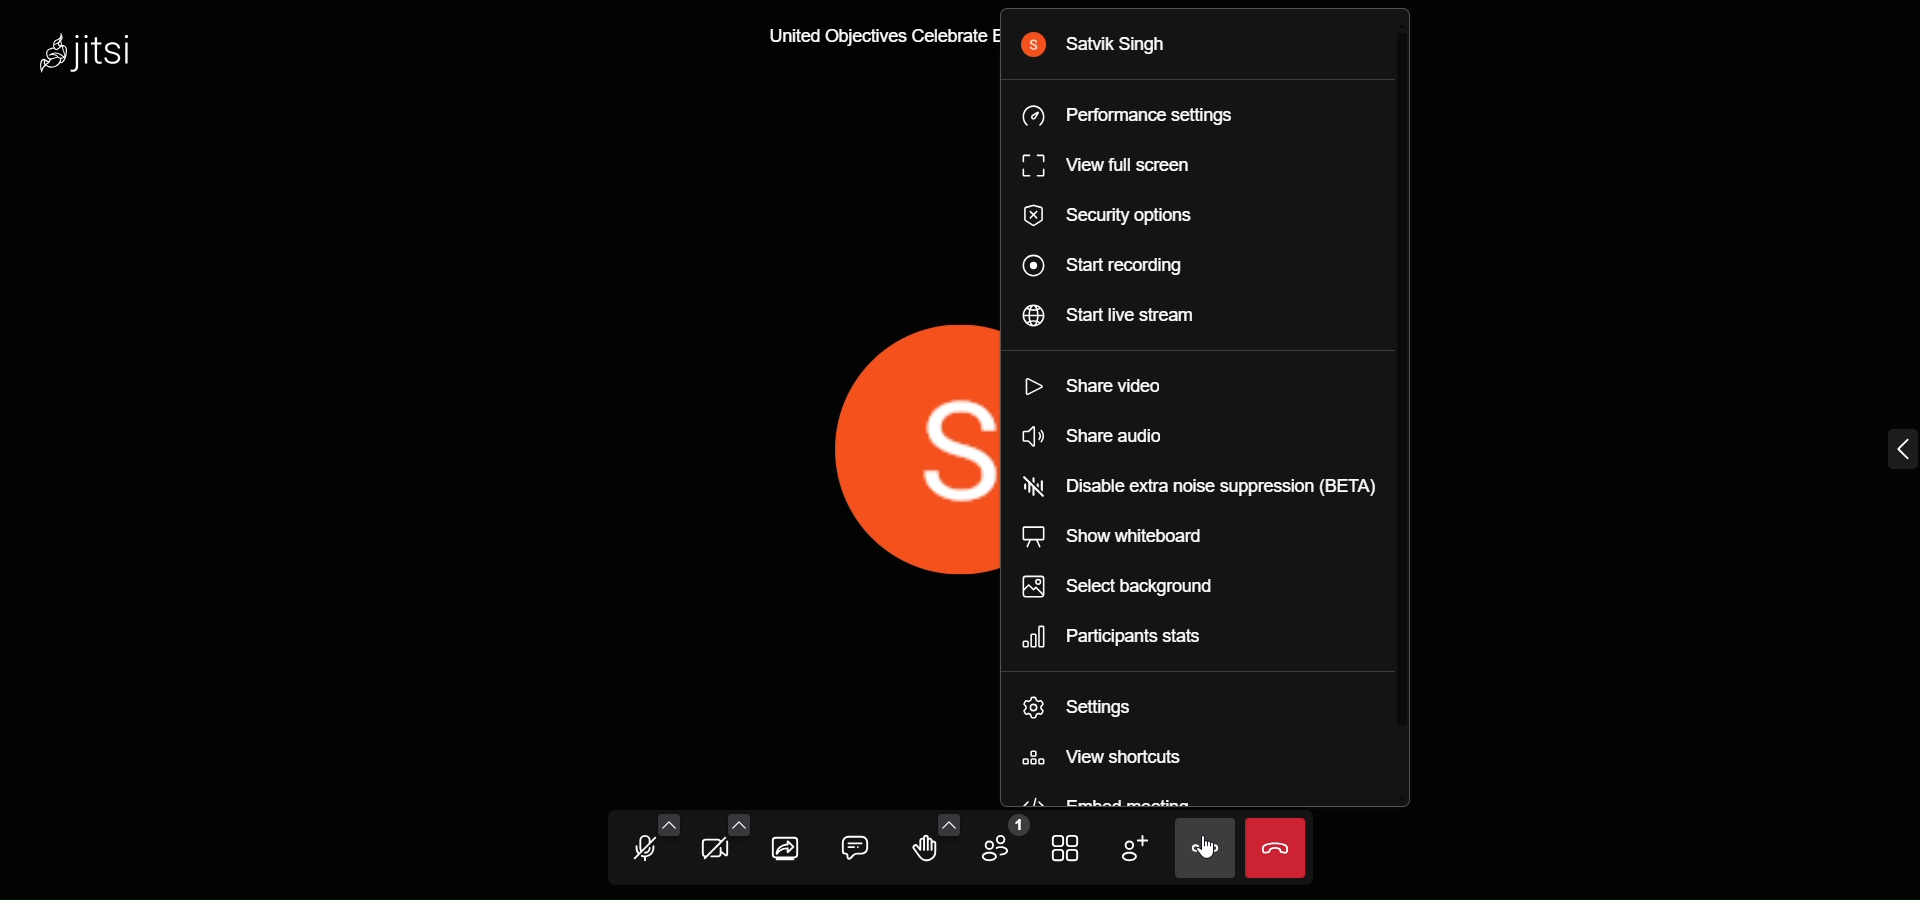  I want to click on chat, so click(856, 849).